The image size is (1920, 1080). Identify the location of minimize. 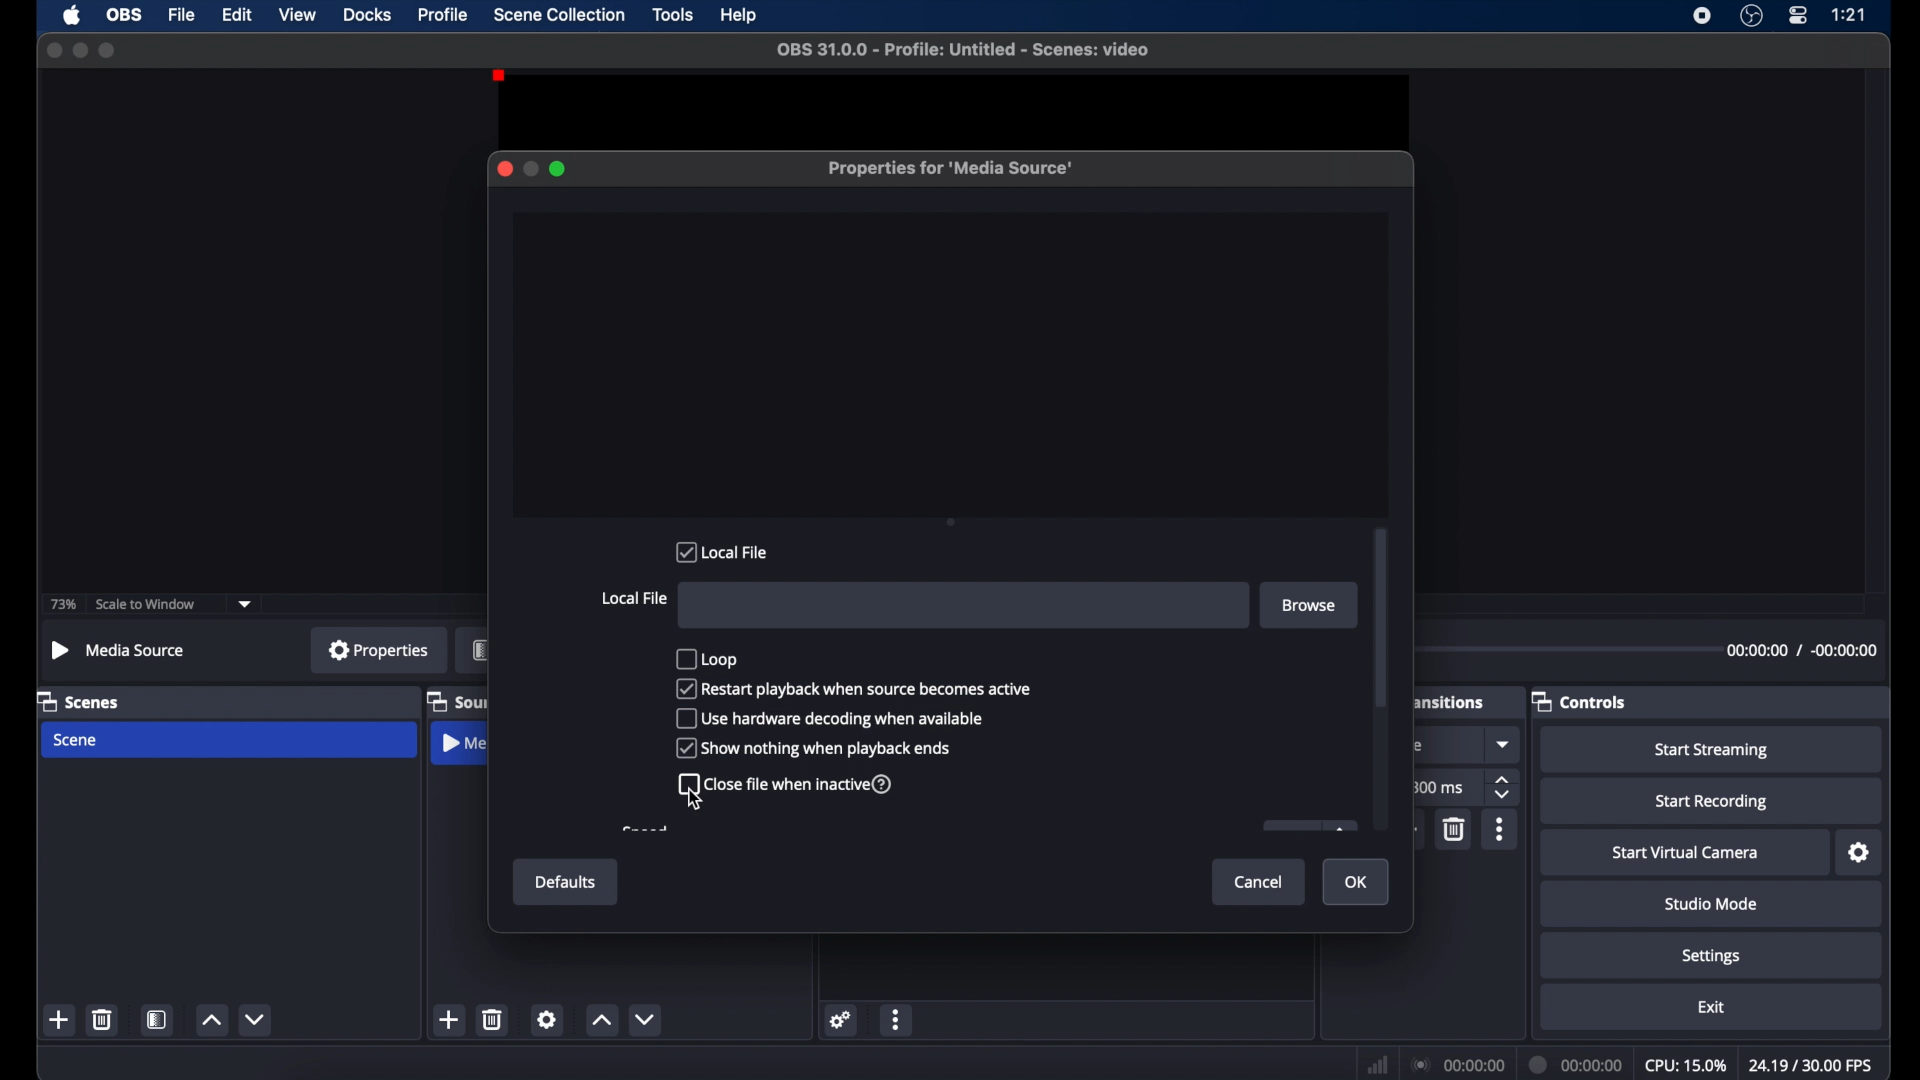
(79, 50).